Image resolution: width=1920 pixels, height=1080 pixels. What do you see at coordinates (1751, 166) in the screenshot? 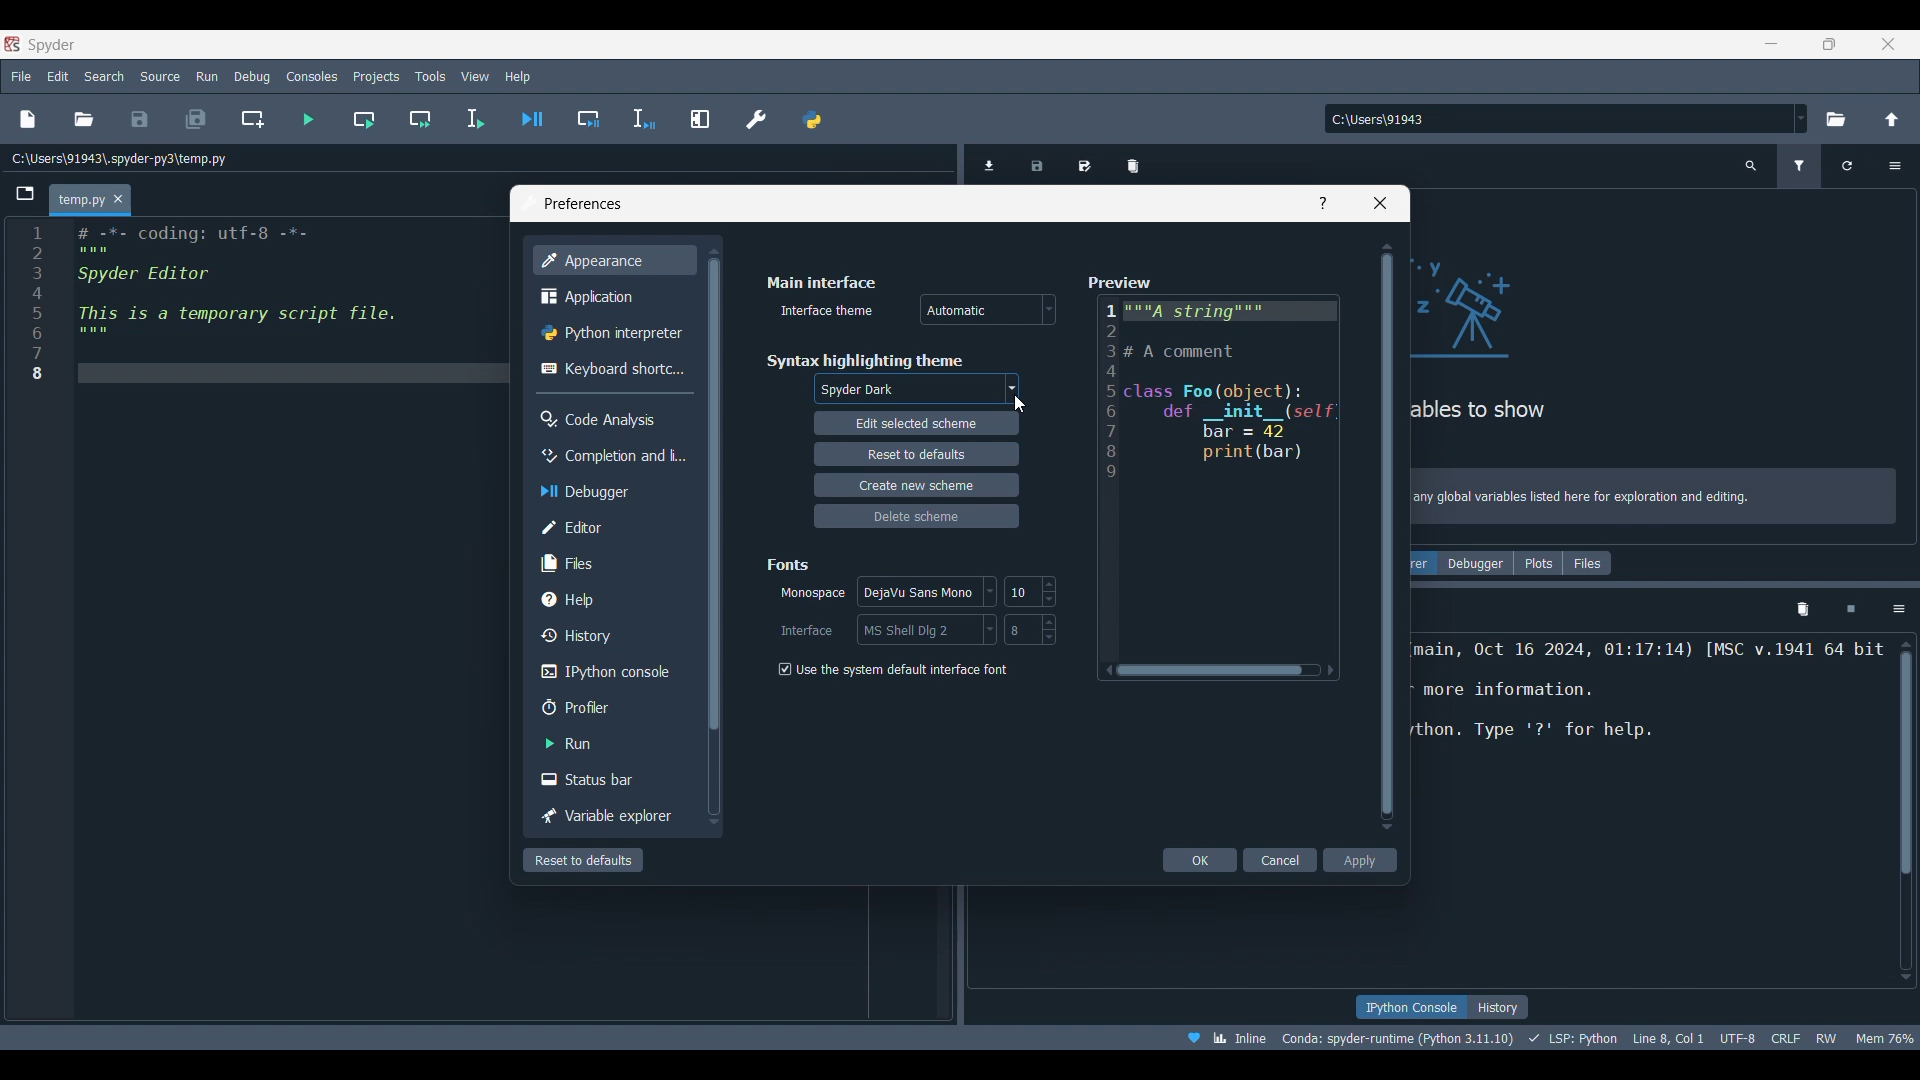
I see `Search variable names and types ` at bounding box center [1751, 166].